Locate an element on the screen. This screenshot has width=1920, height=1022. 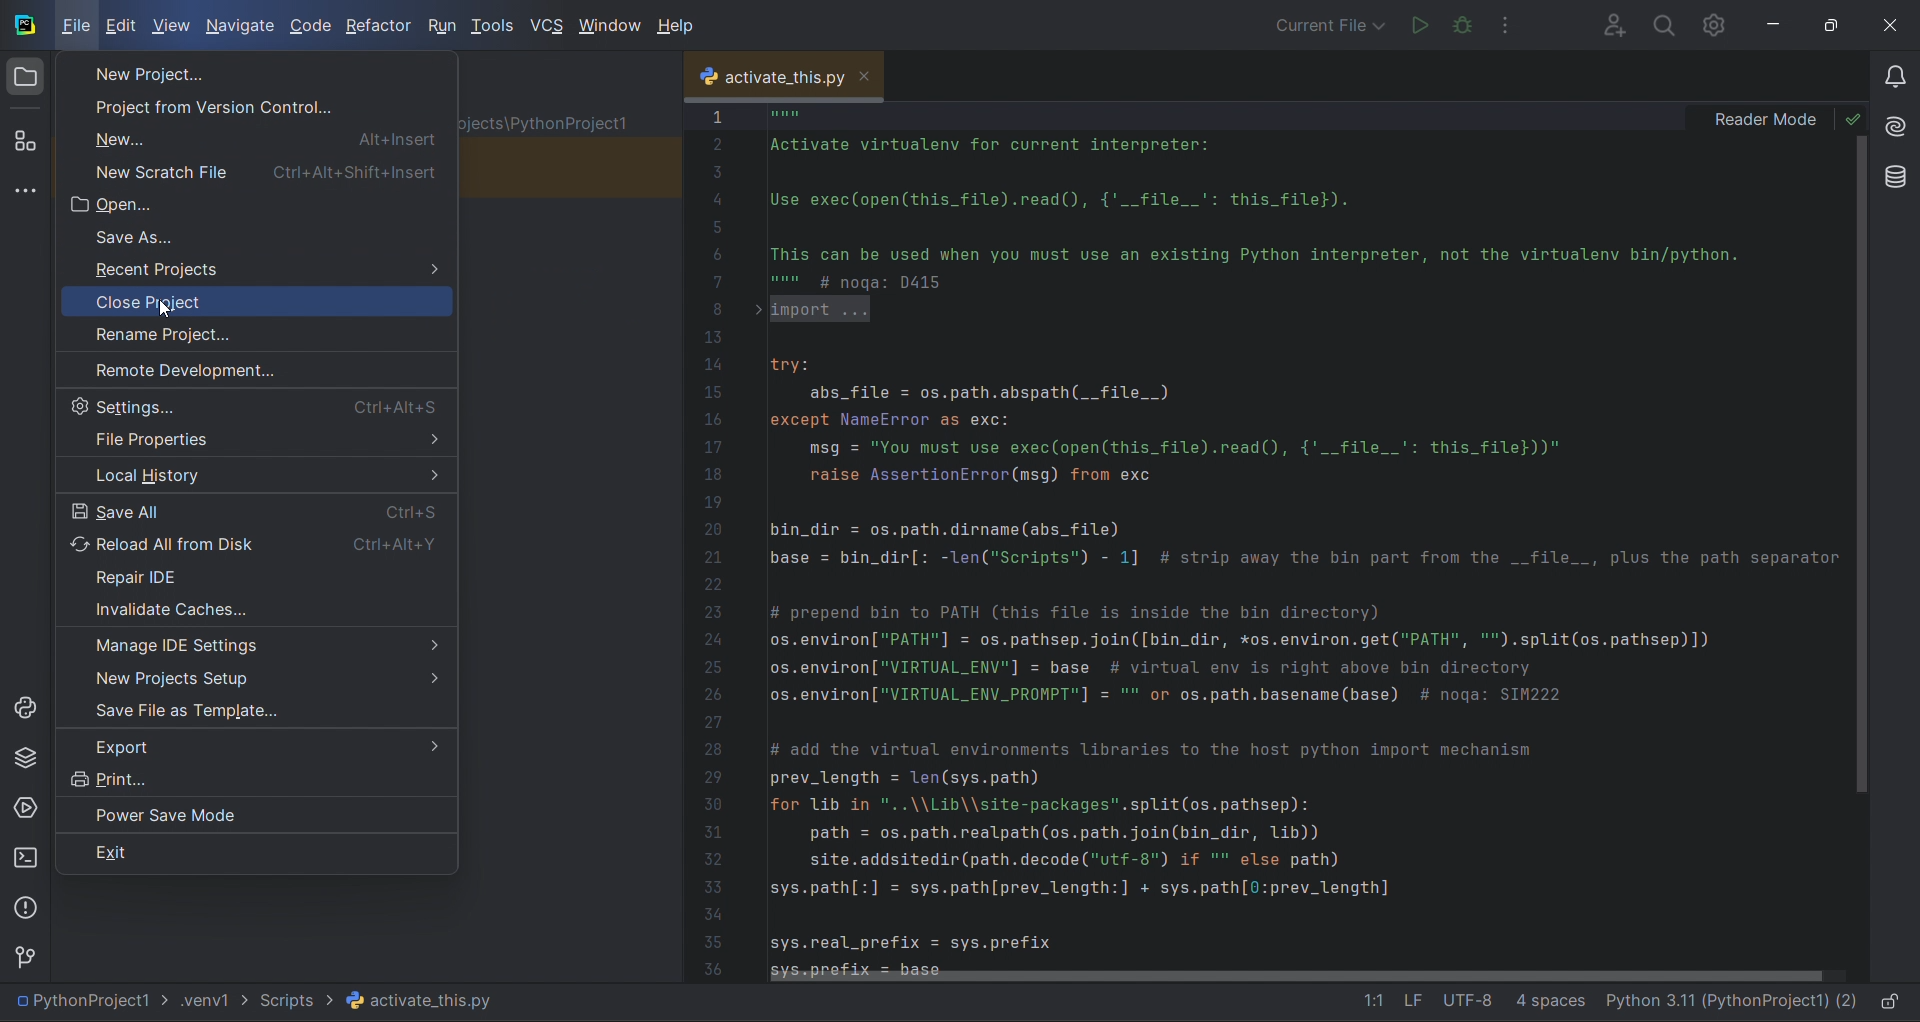
project from version control is located at coordinates (262, 105).